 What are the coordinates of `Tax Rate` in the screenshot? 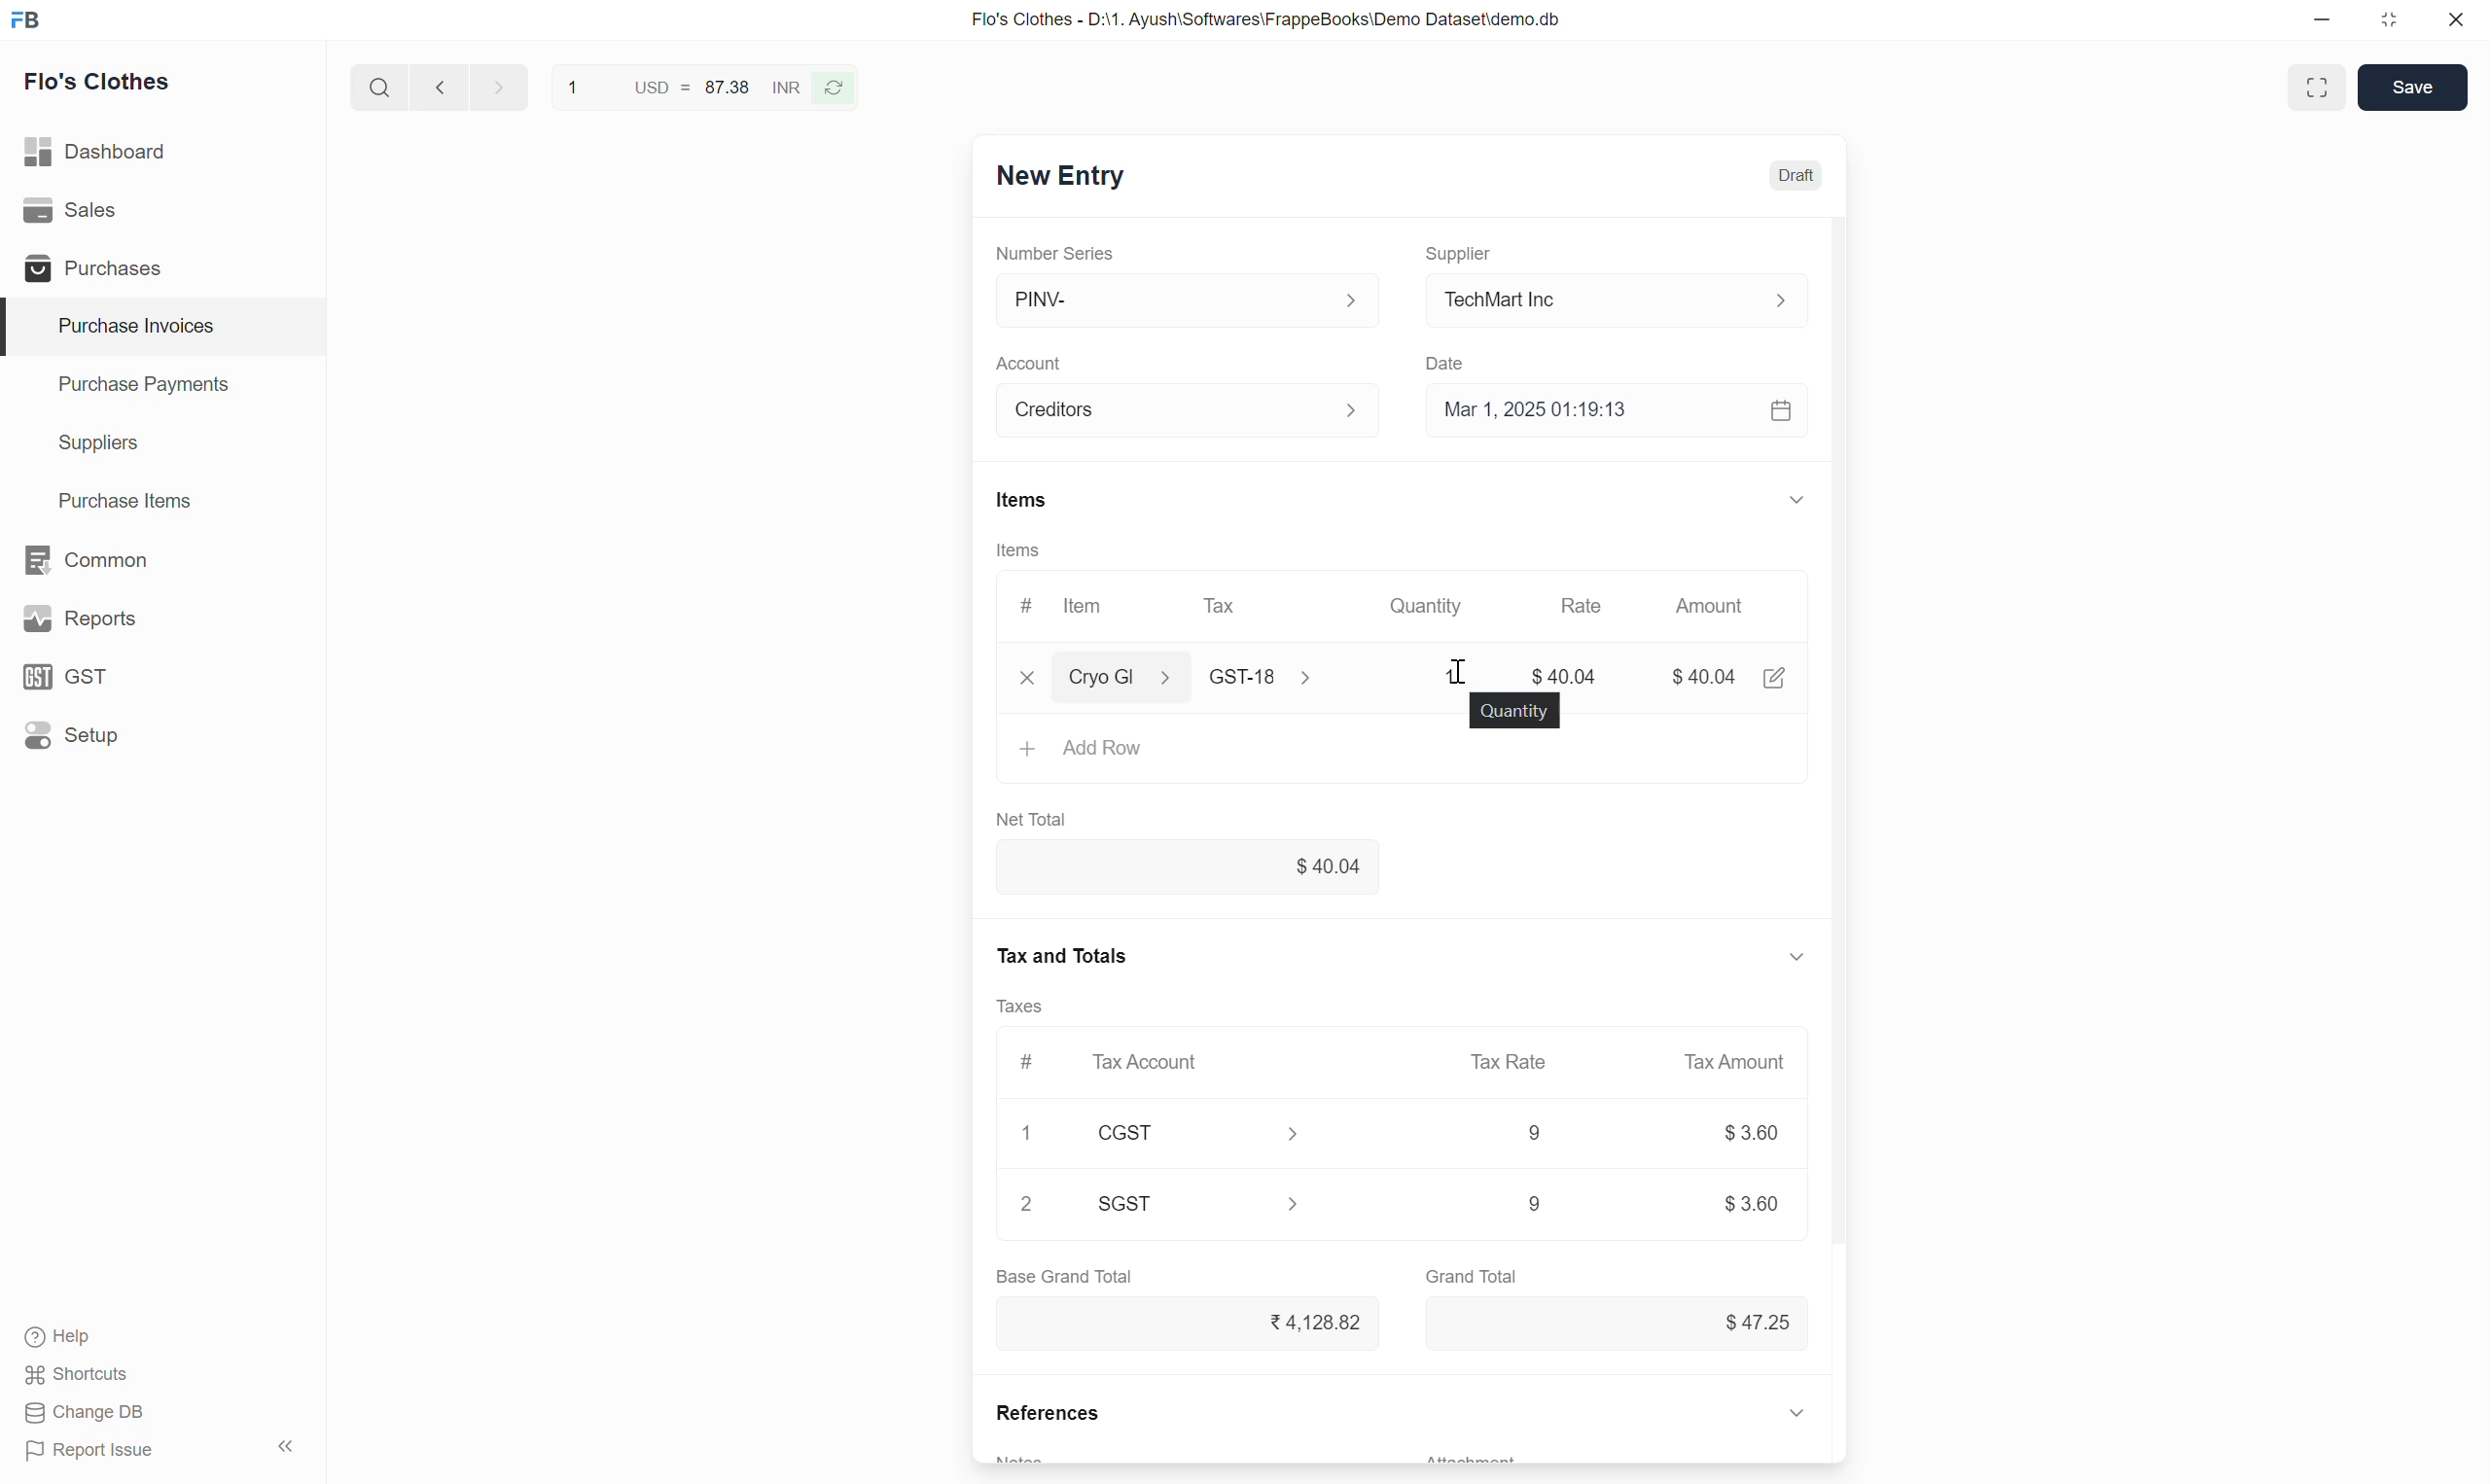 It's located at (1513, 1060).